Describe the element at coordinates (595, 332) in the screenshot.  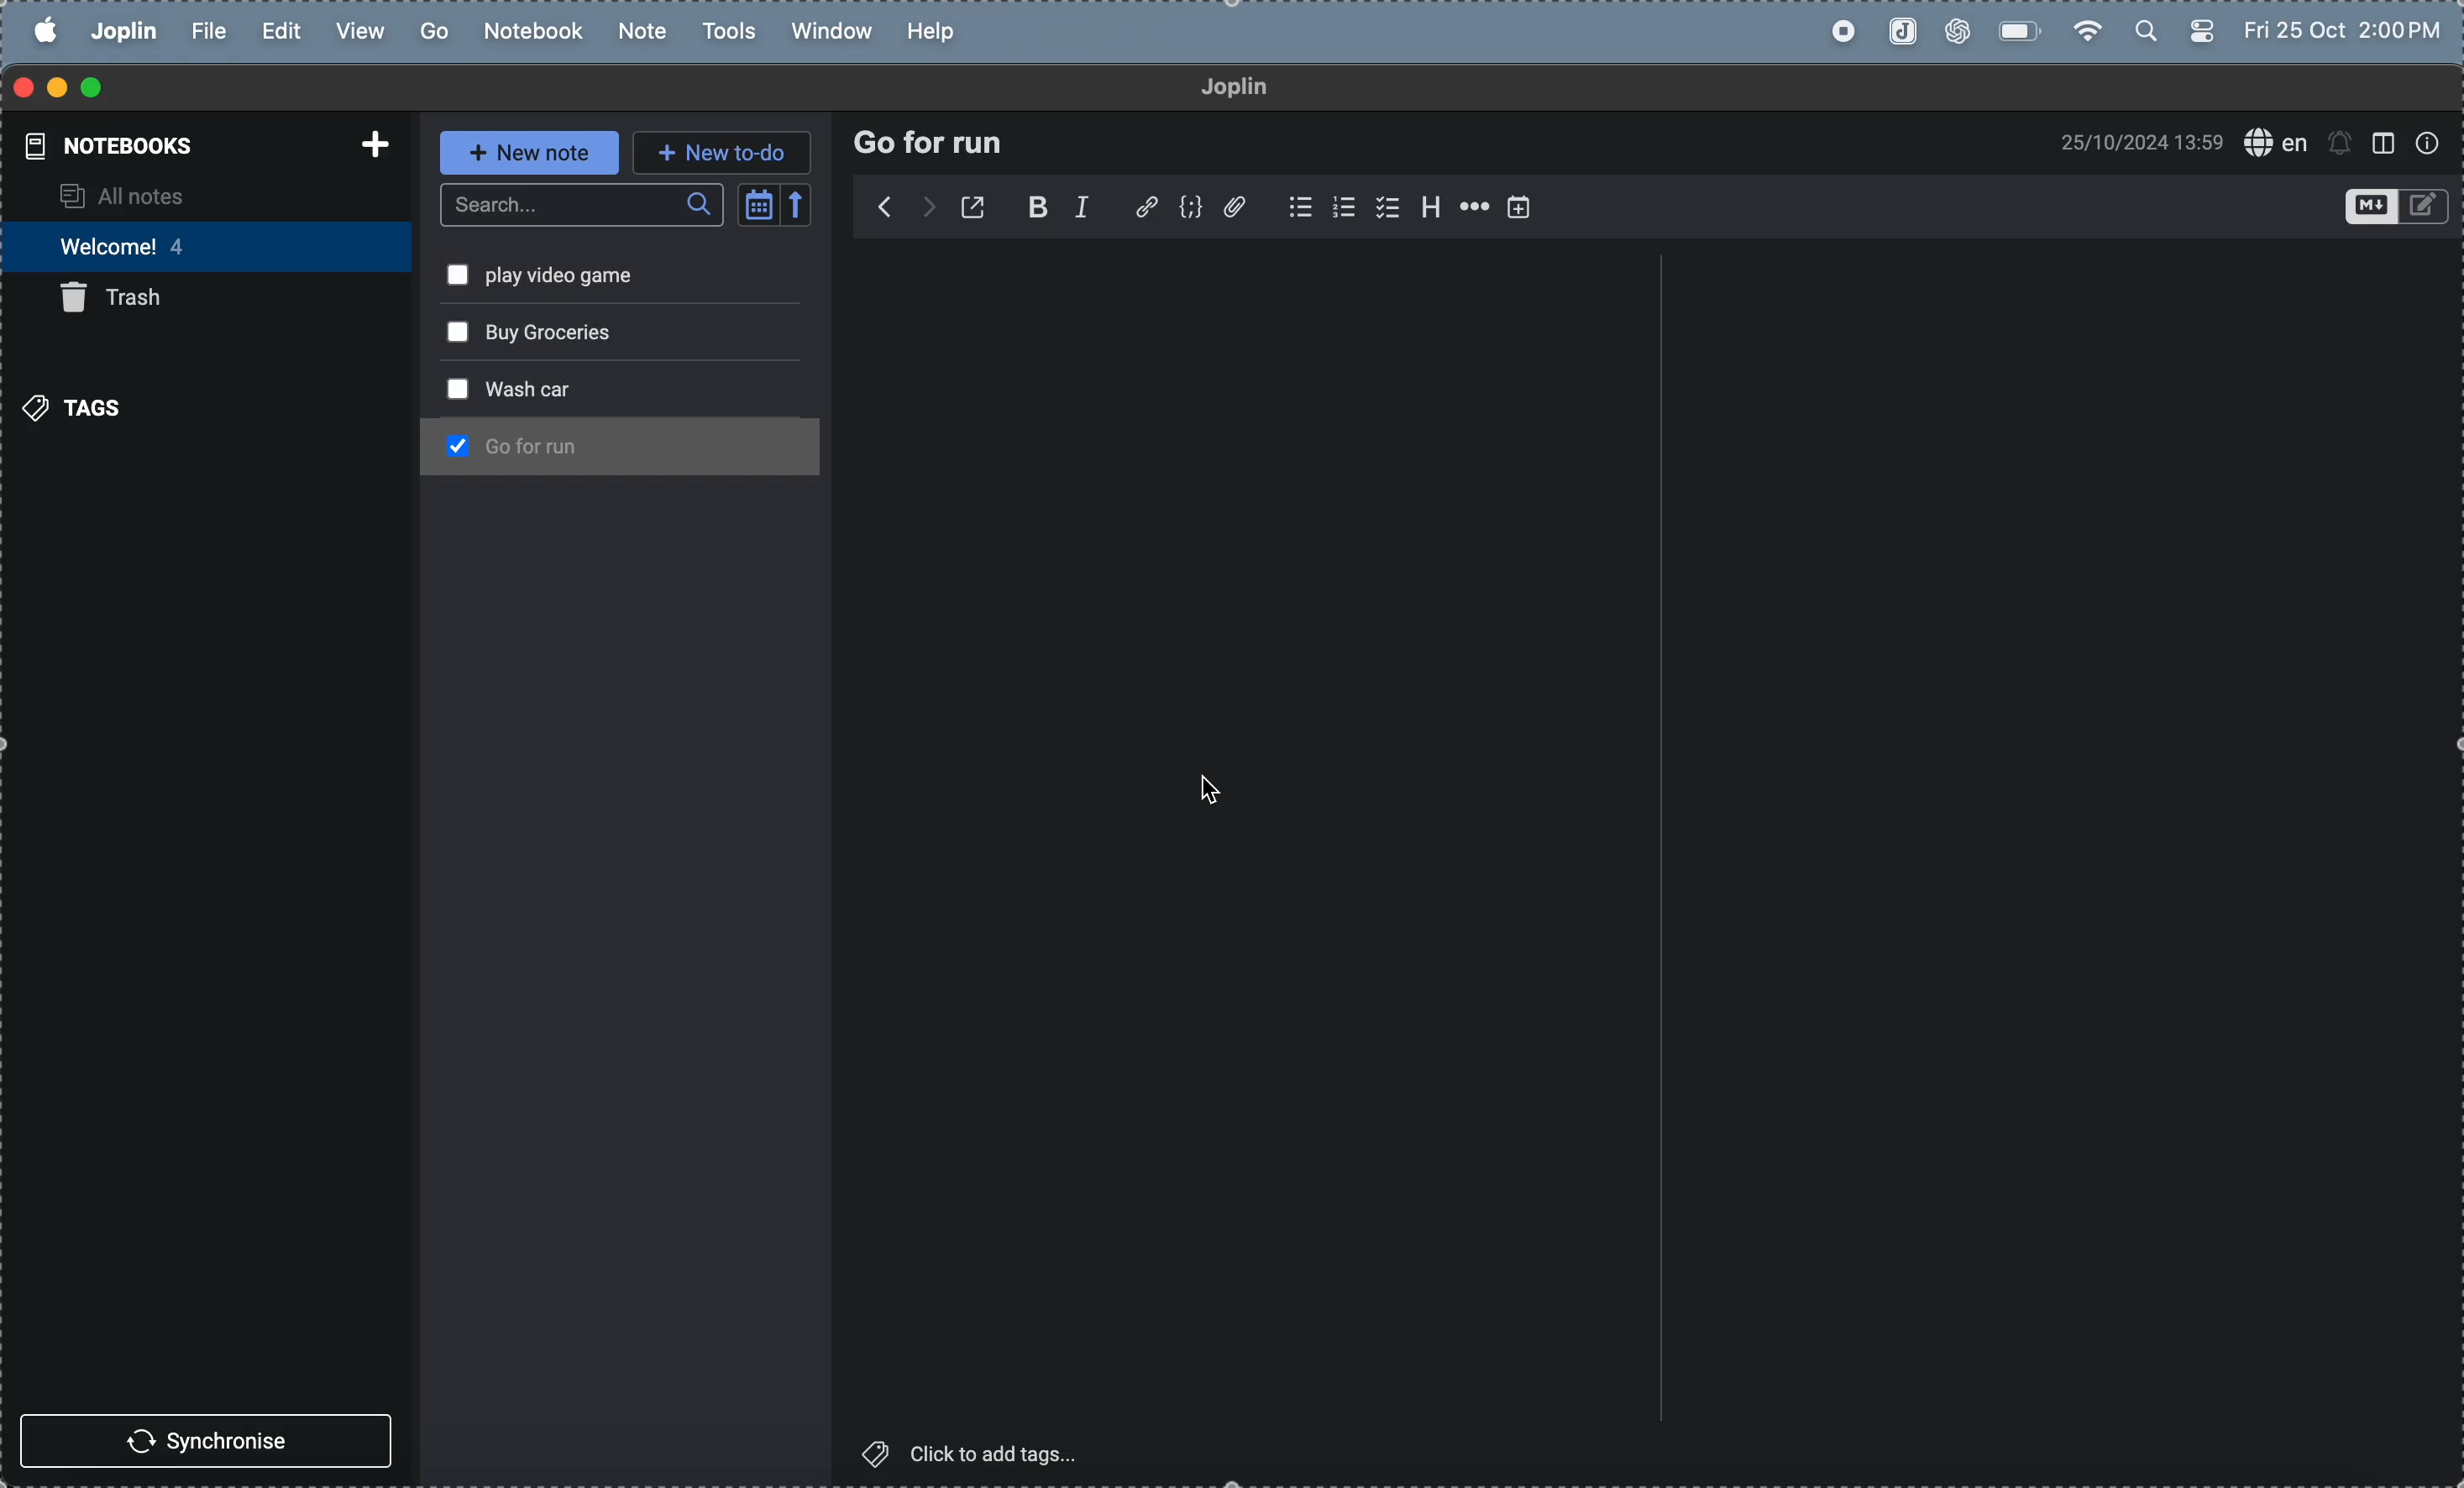
I see `play video games` at that location.